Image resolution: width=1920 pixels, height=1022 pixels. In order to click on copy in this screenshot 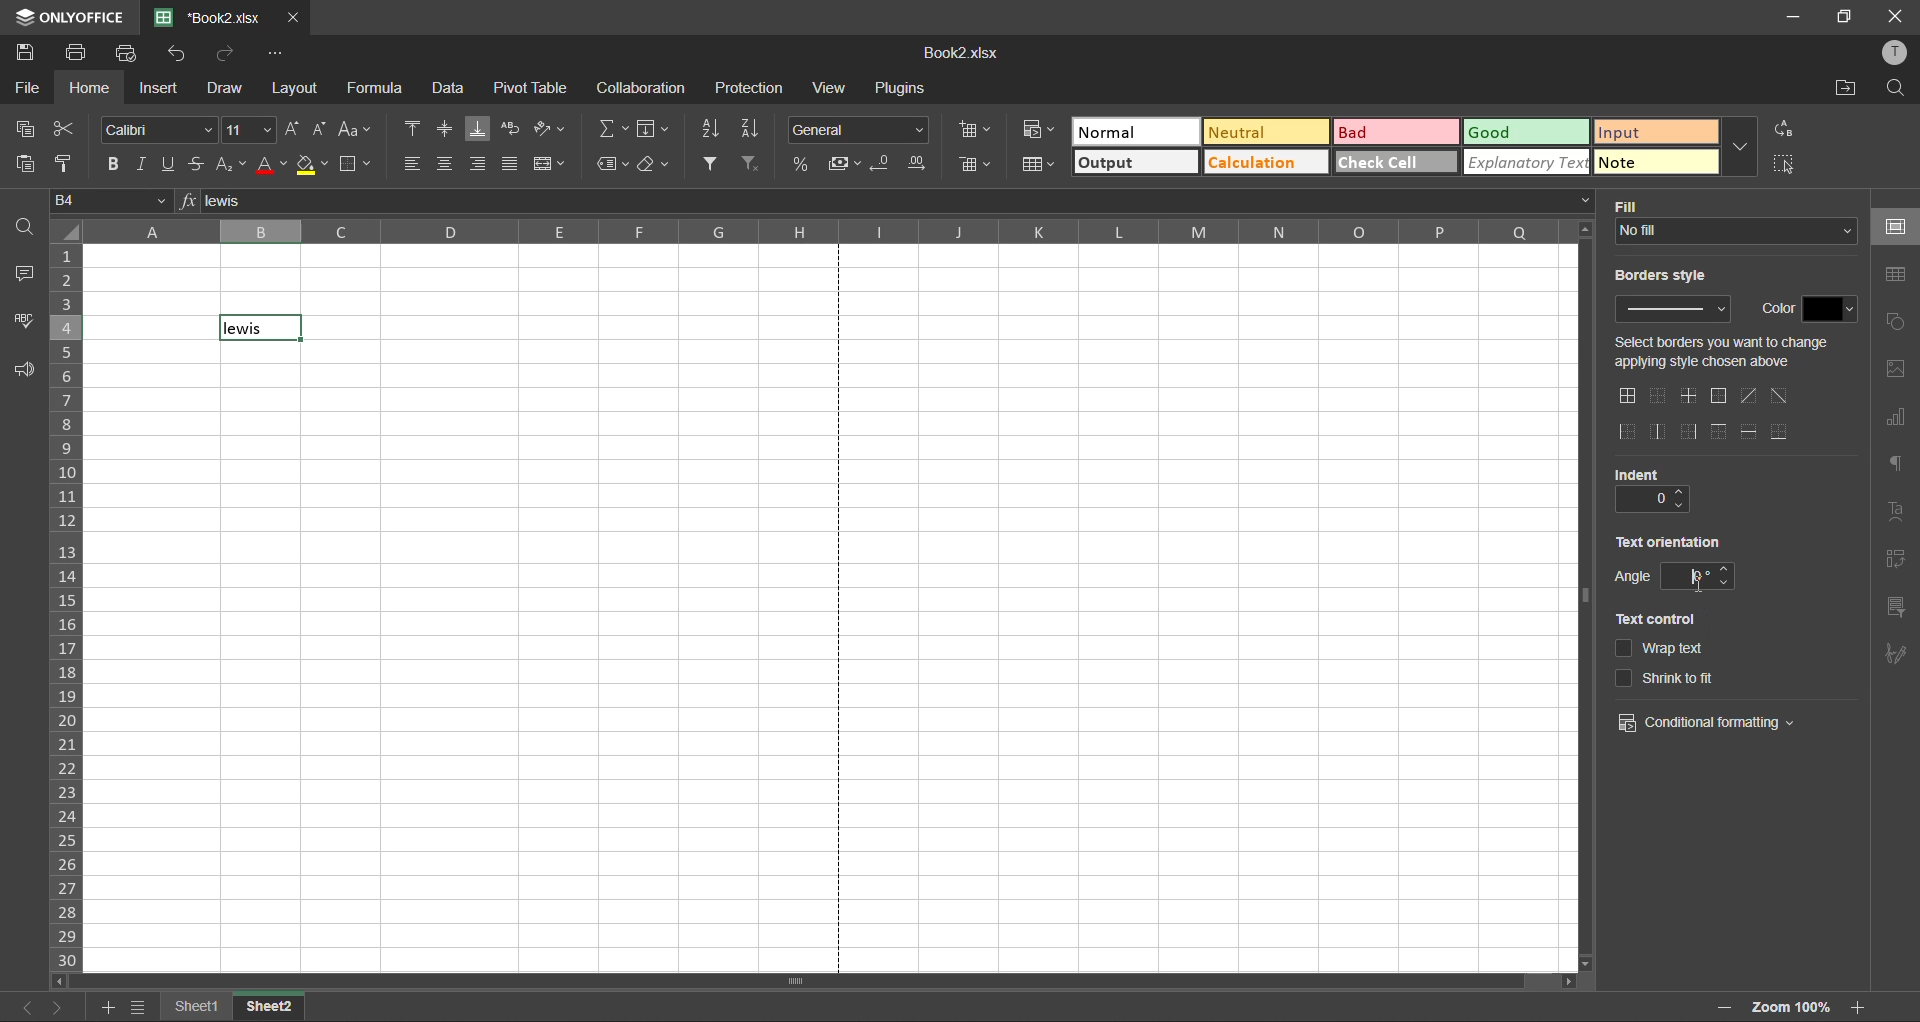, I will do `click(29, 129)`.